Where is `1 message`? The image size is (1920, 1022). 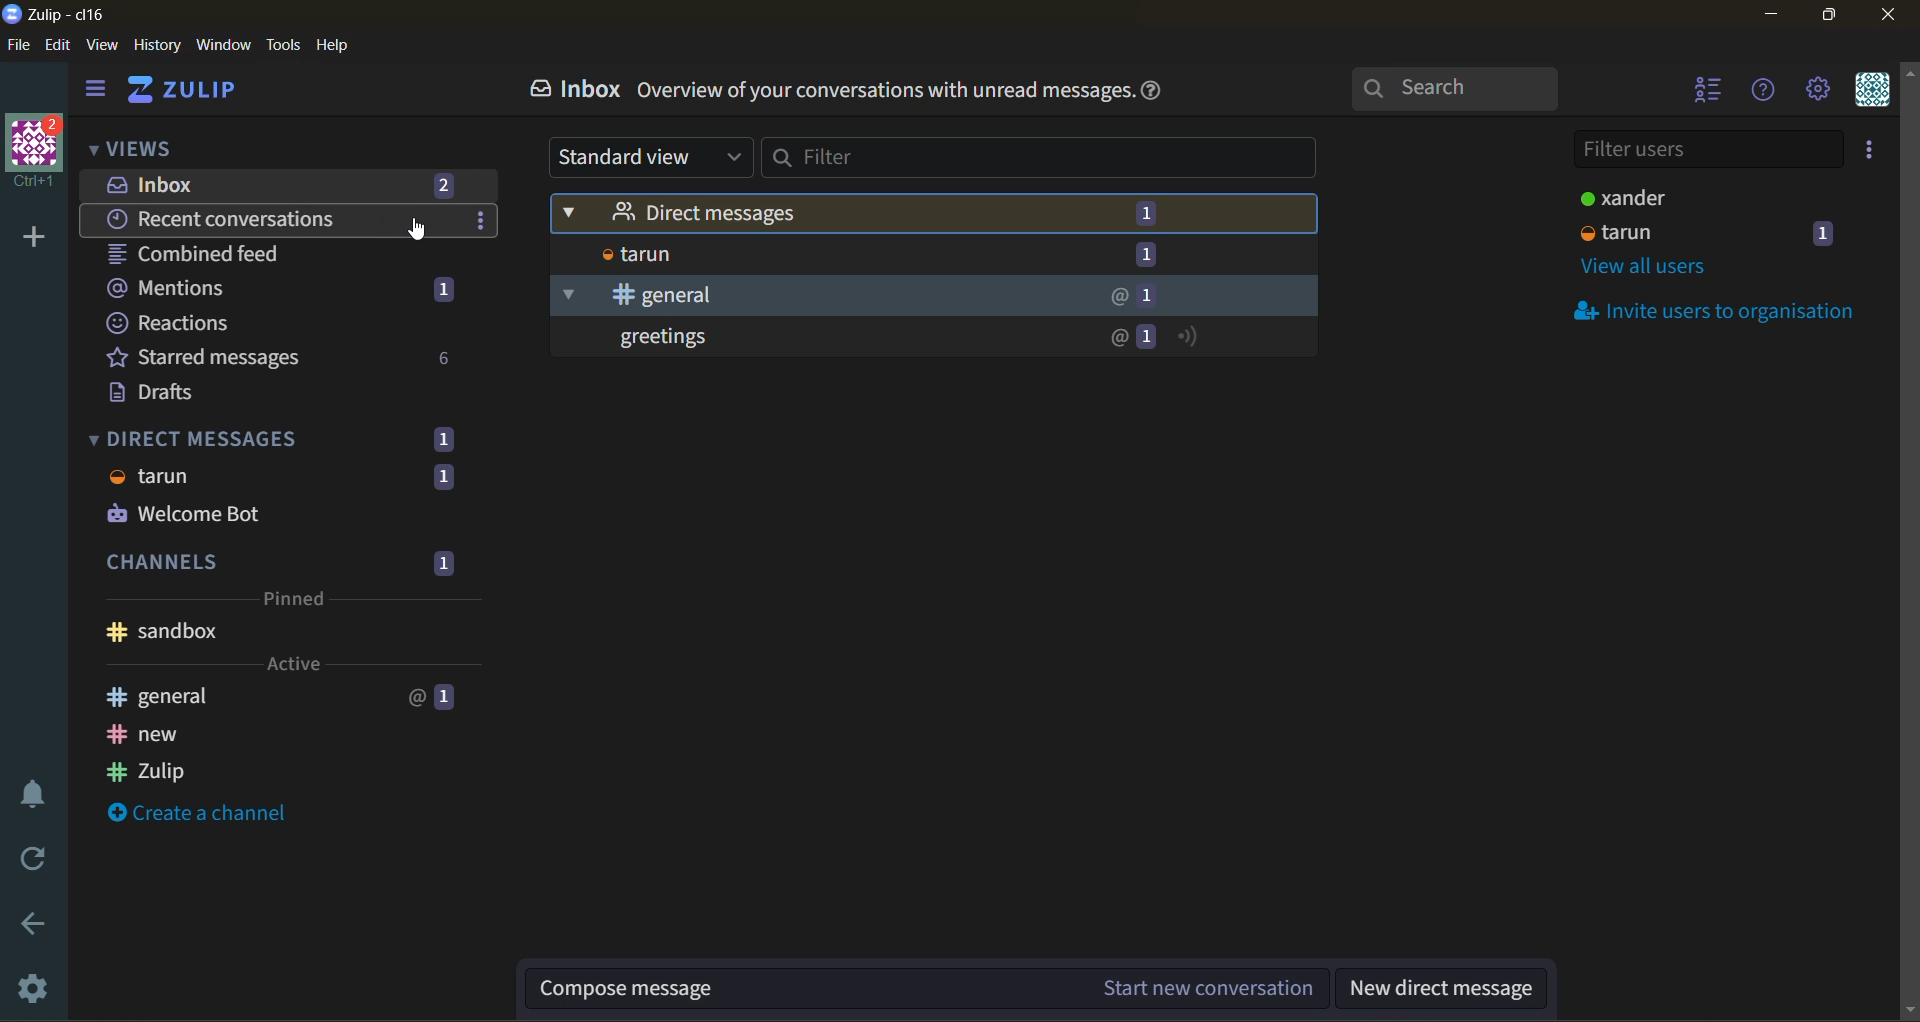
1 message is located at coordinates (1146, 213).